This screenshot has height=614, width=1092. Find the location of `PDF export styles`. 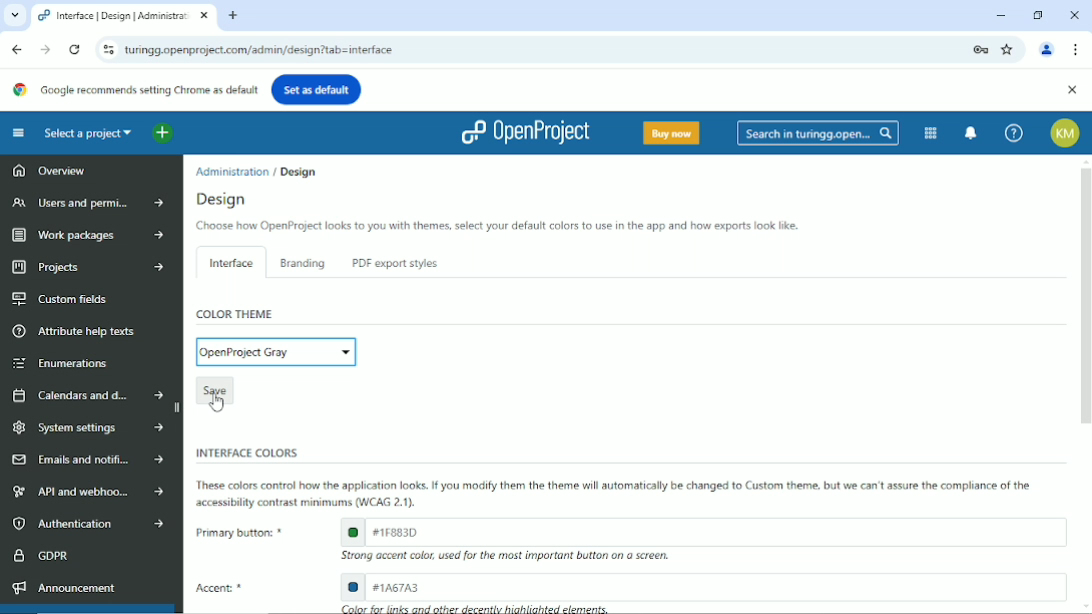

PDF export styles is located at coordinates (392, 264).